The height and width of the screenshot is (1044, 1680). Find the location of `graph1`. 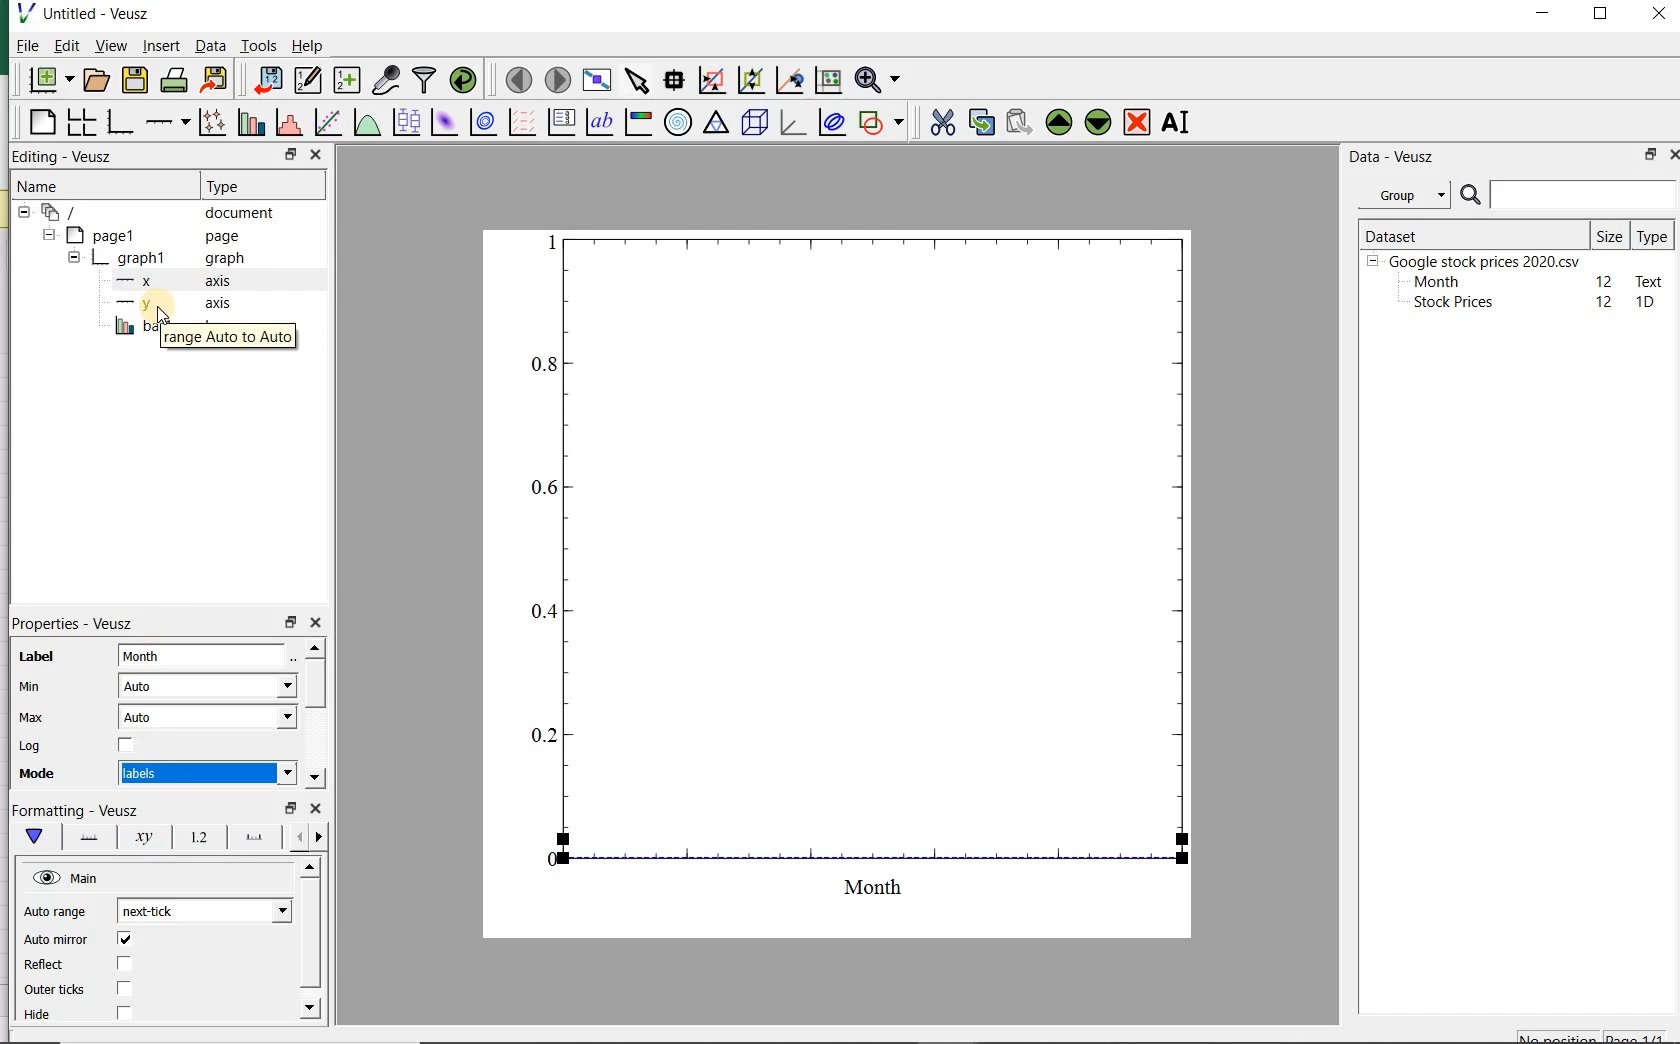

graph1 is located at coordinates (153, 260).